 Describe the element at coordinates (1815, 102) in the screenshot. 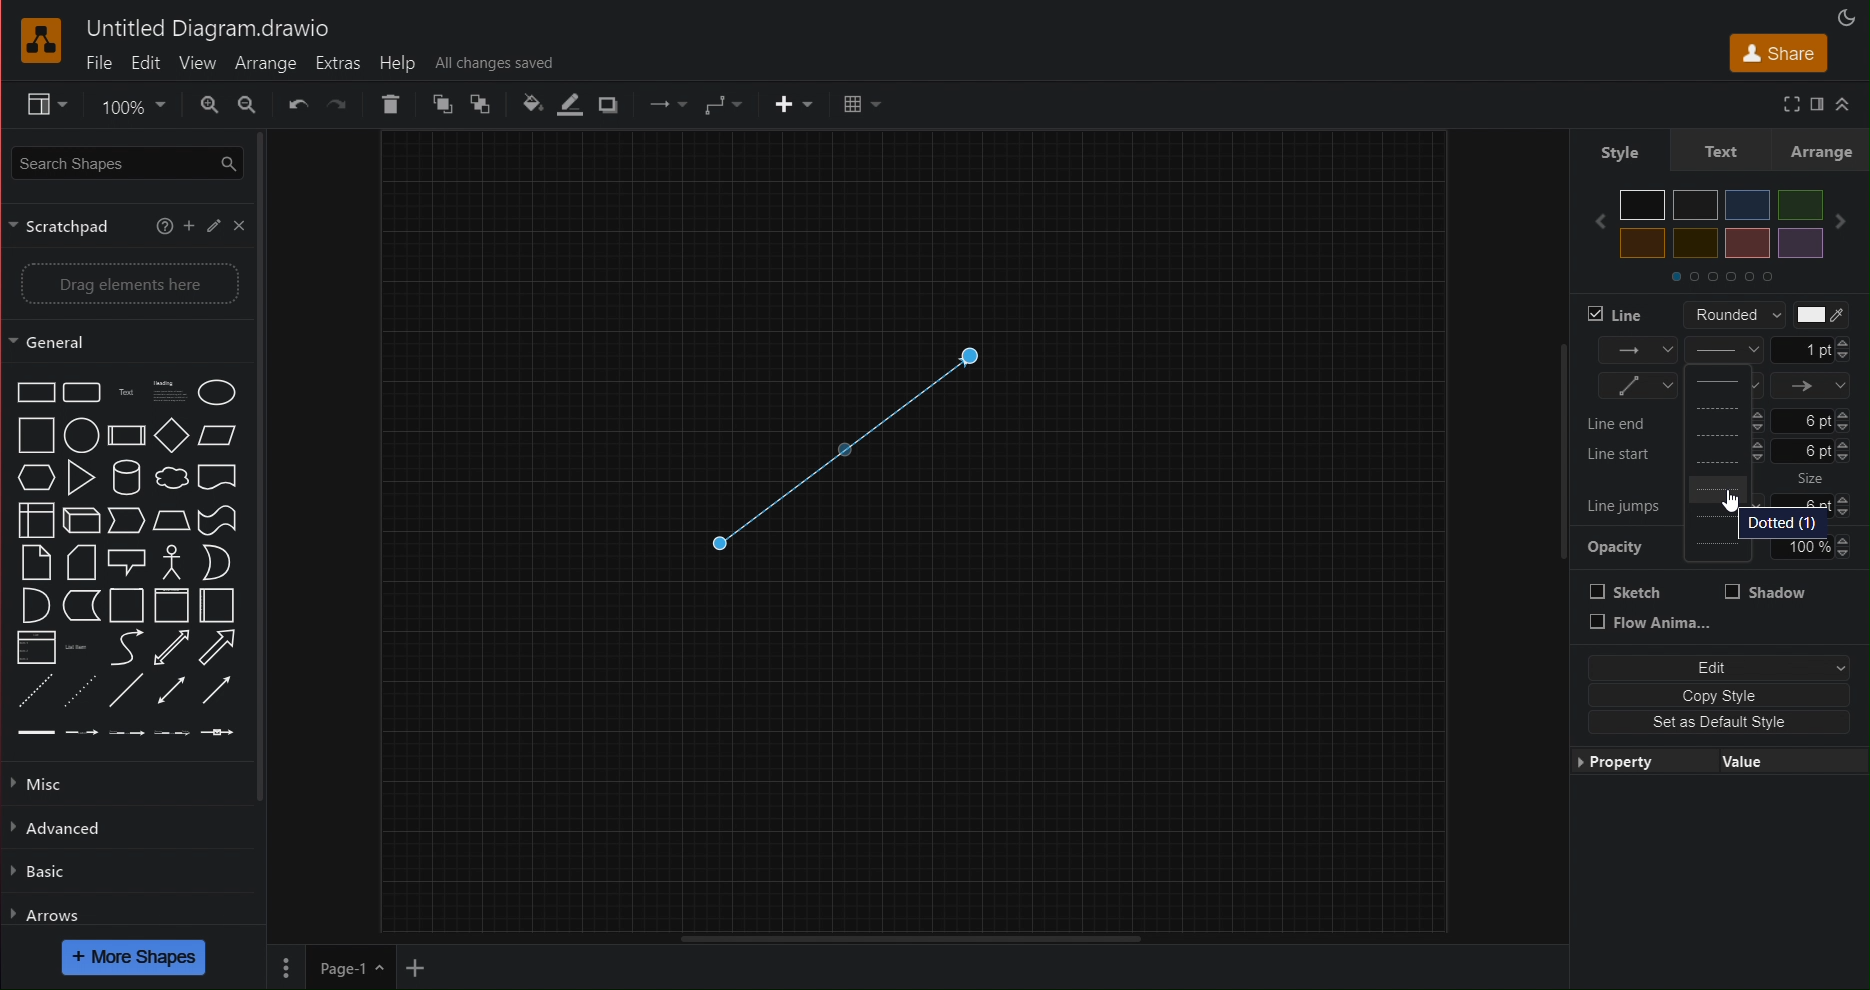

I see `bookmark text` at that location.